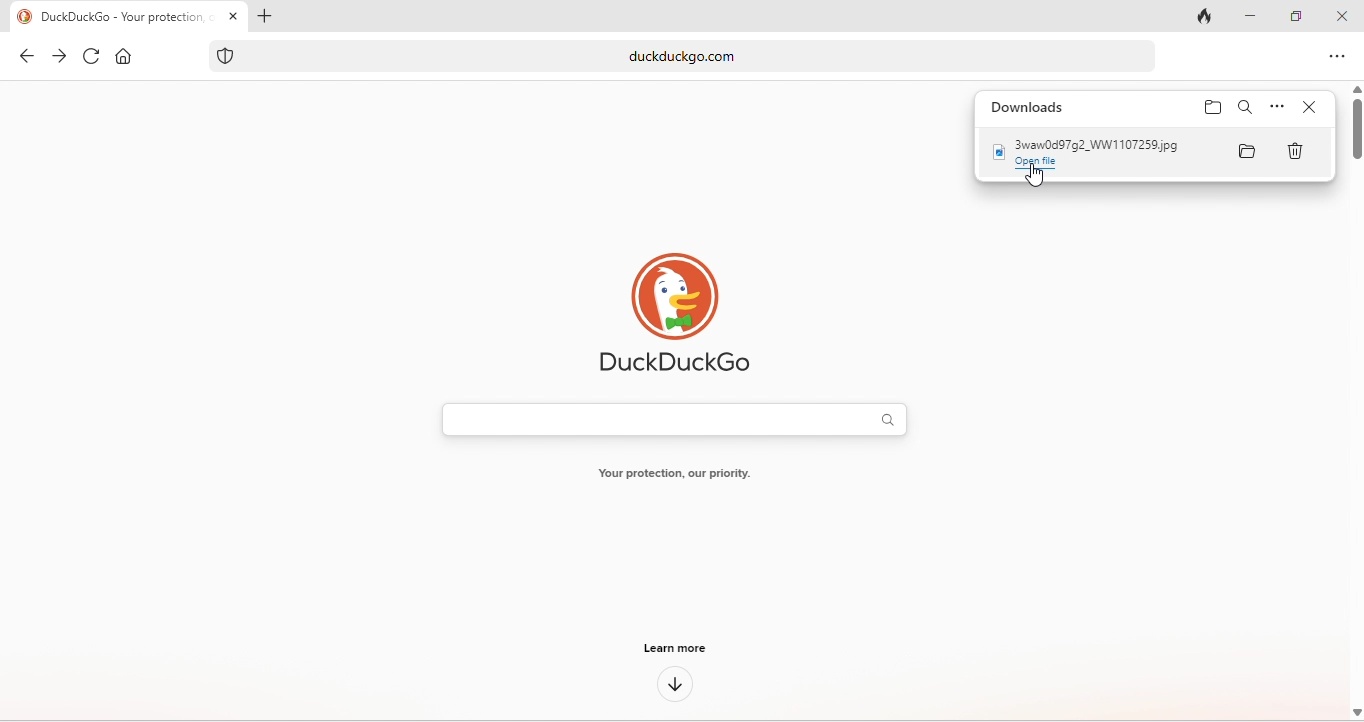 The image size is (1364, 722). What do you see at coordinates (1297, 16) in the screenshot?
I see `maximize` at bounding box center [1297, 16].